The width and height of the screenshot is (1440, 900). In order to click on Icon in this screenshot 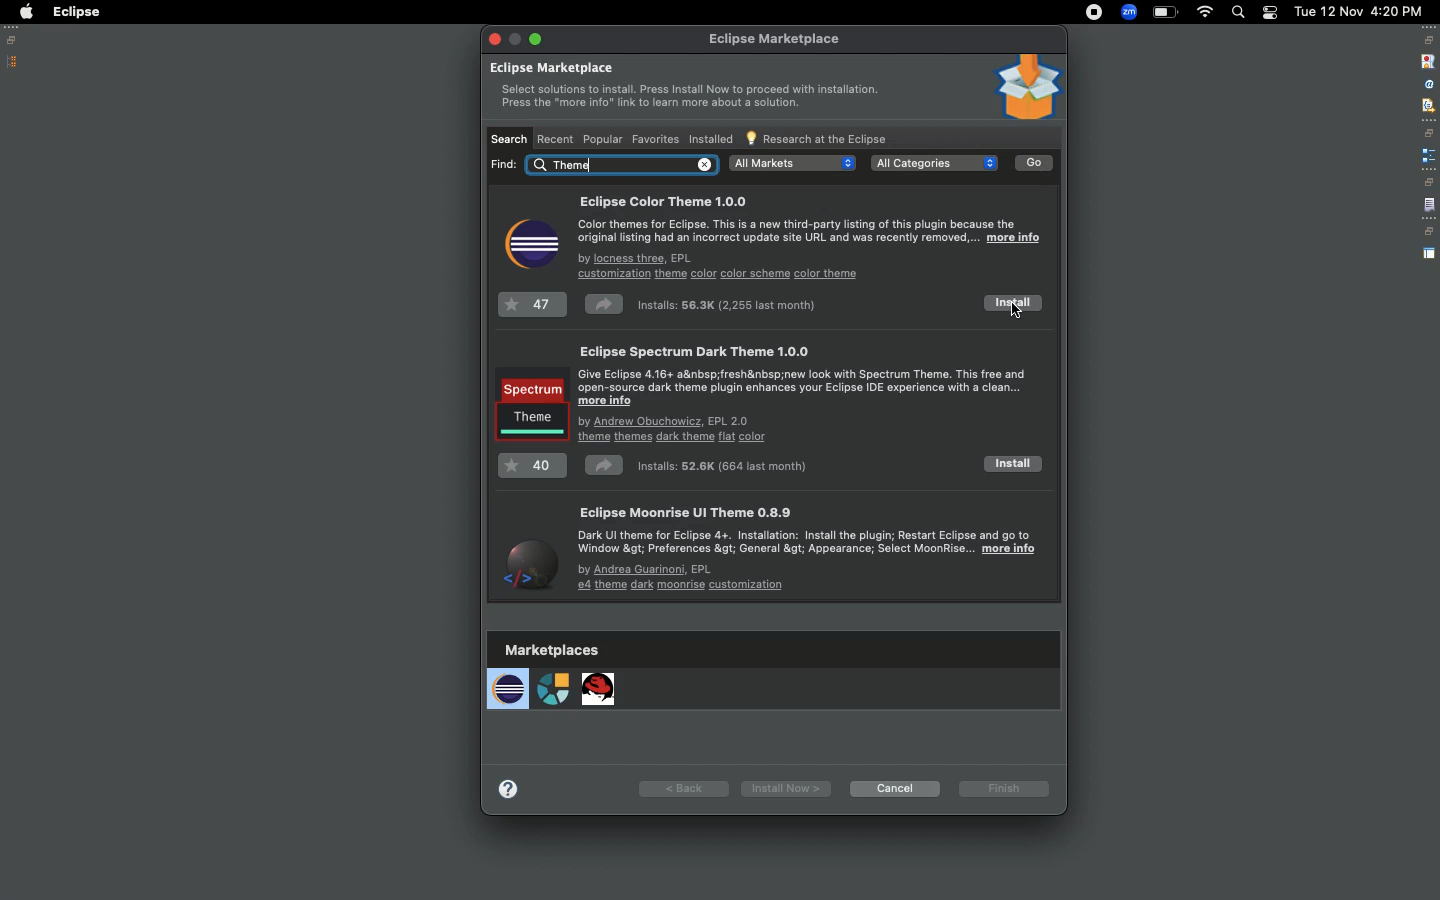, I will do `click(530, 241)`.